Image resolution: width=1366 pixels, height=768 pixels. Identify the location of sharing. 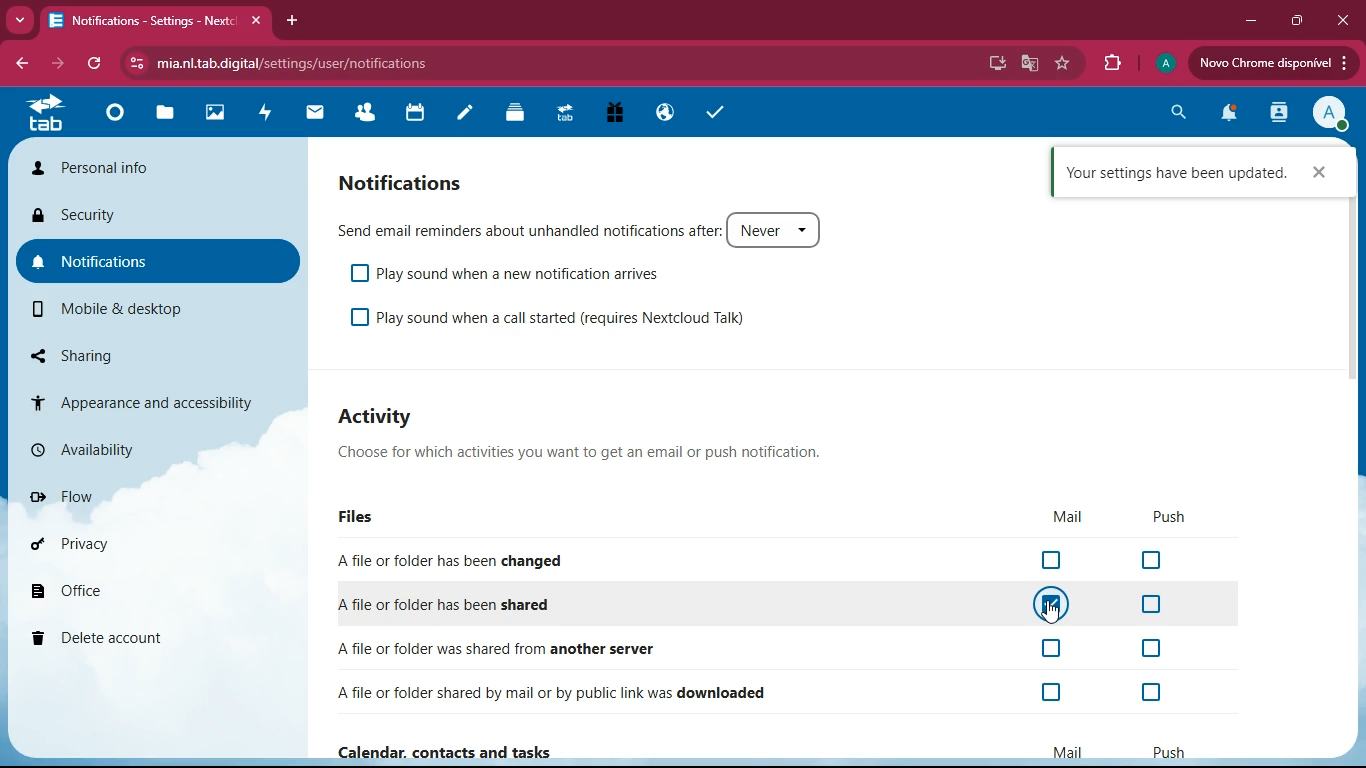
(89, 351).